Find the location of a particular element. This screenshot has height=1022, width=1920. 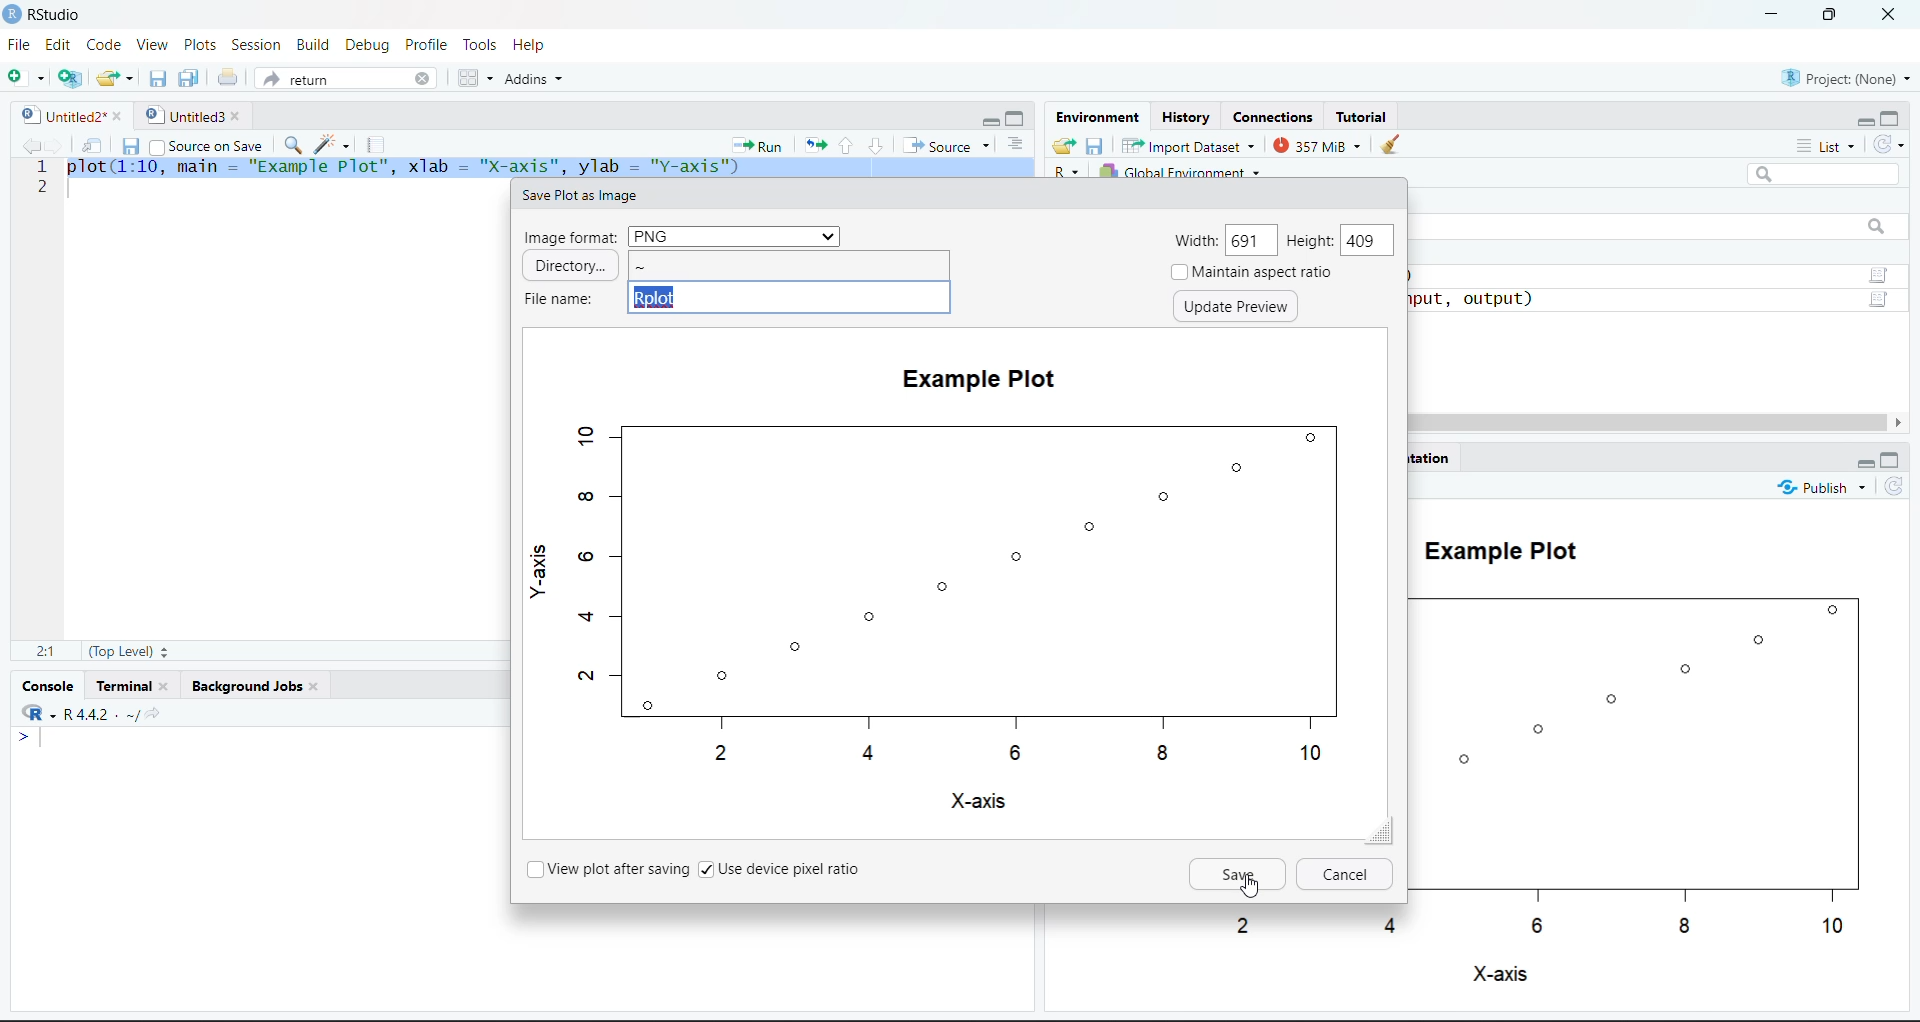

Update Preview is located at coordinates (1236, 307).